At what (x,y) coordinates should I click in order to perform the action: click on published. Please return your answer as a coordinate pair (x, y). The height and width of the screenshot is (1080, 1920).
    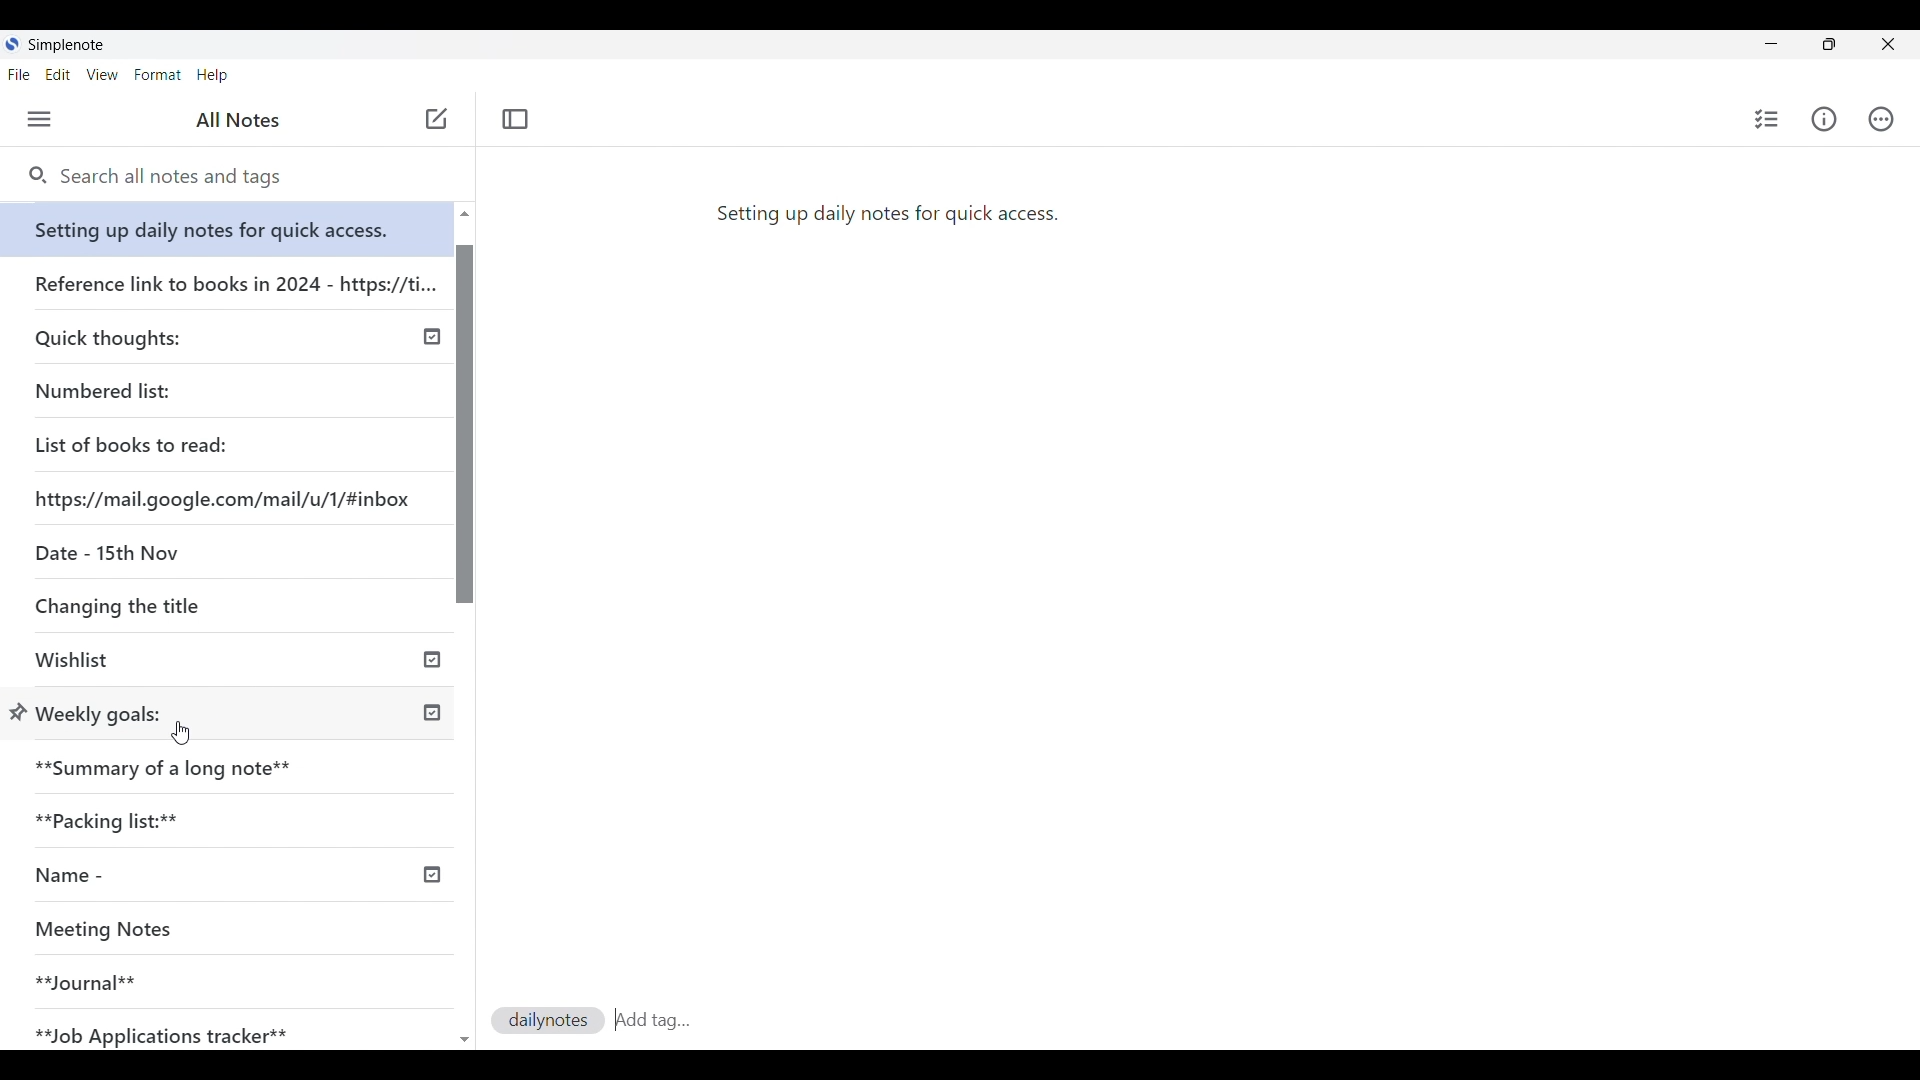
    Looking at the image, I should click on (432, 714).